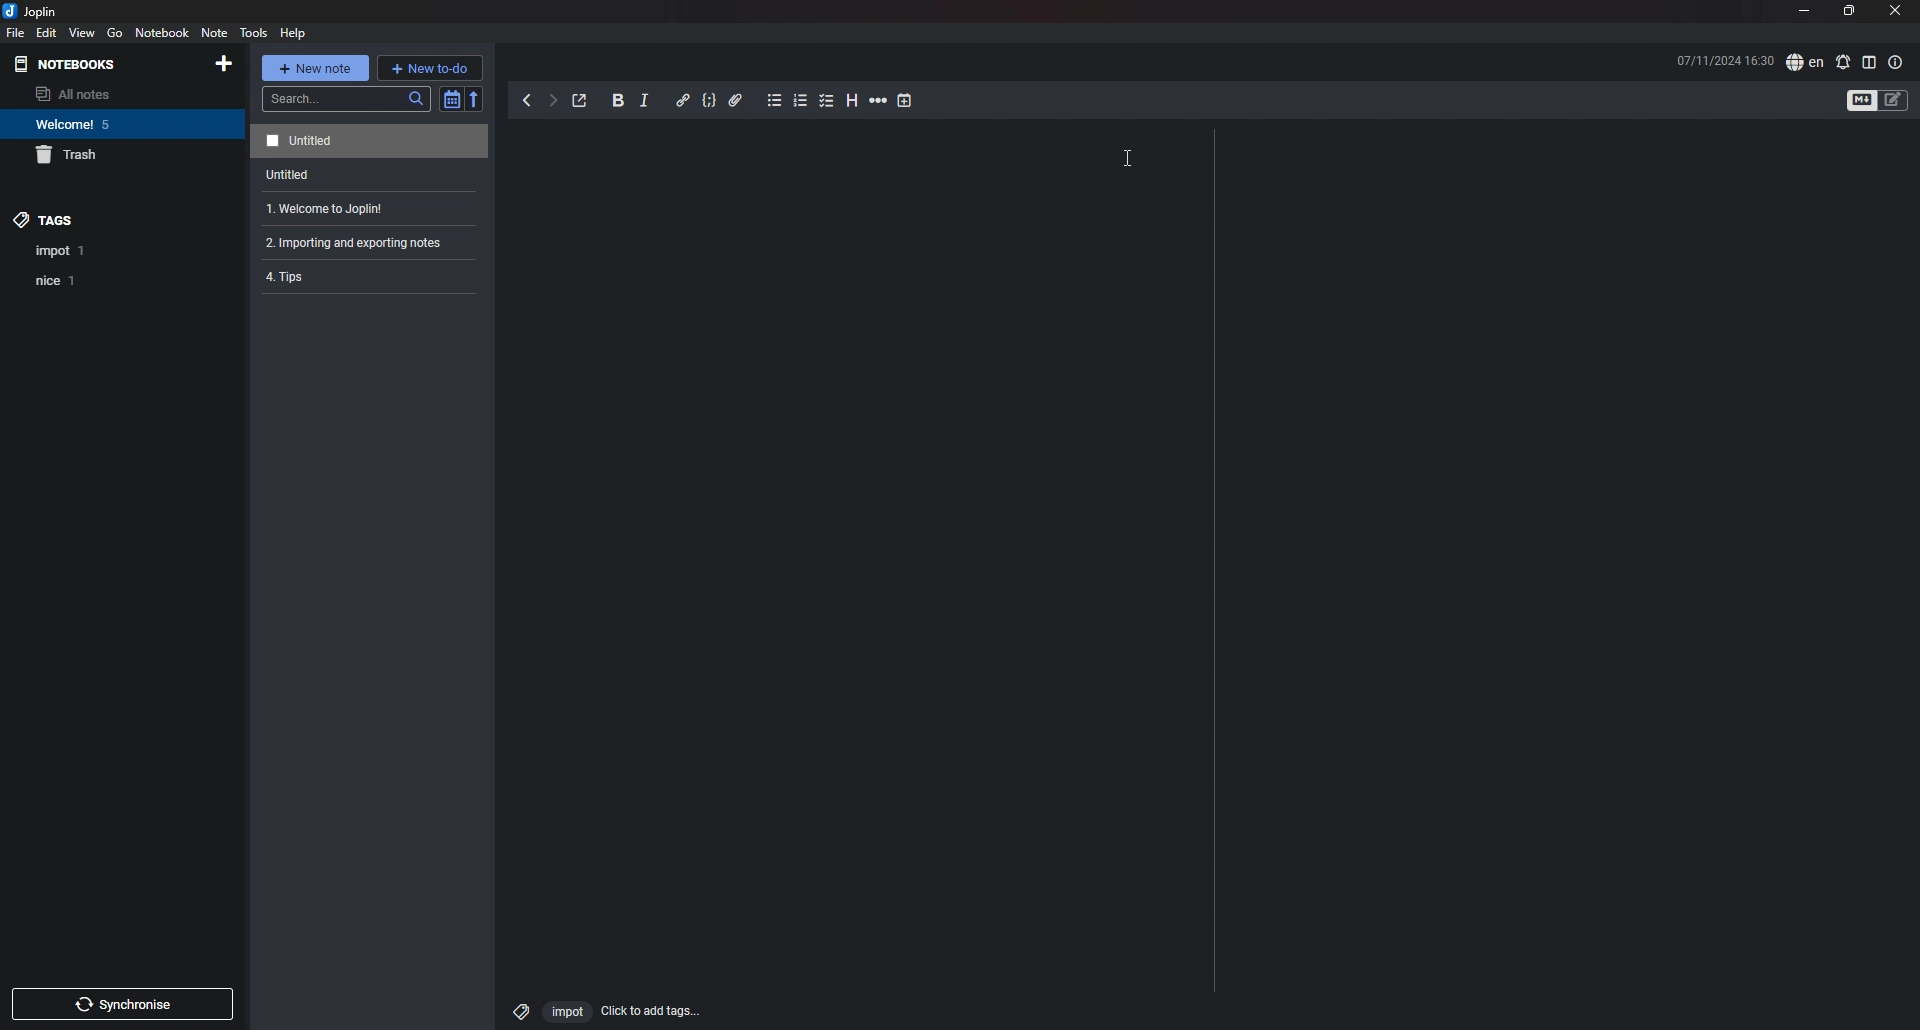 This screenshot has width=1920, height=1030. What do you see at coordinates (252, 33) in the screenshot?
I see `tools` at bounding box center [252, 33].